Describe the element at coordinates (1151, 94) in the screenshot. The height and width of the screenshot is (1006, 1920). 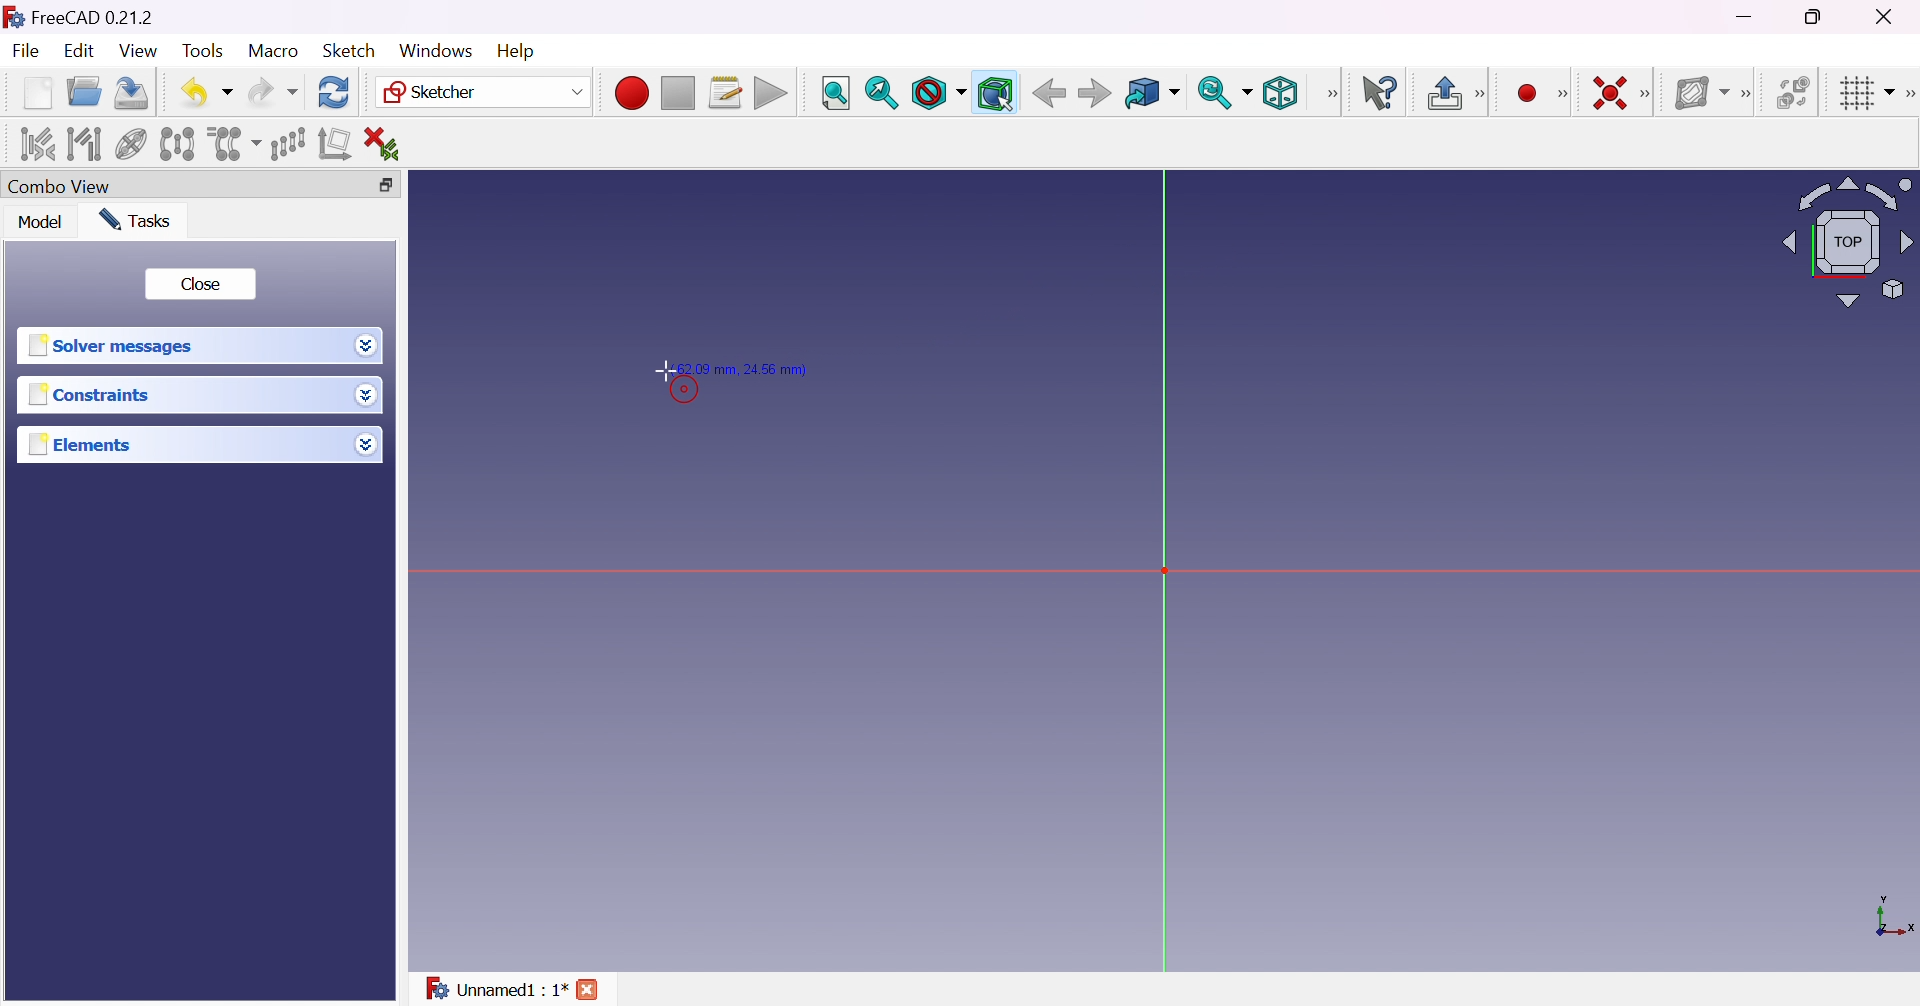
I see `Go to linked object` at that location.